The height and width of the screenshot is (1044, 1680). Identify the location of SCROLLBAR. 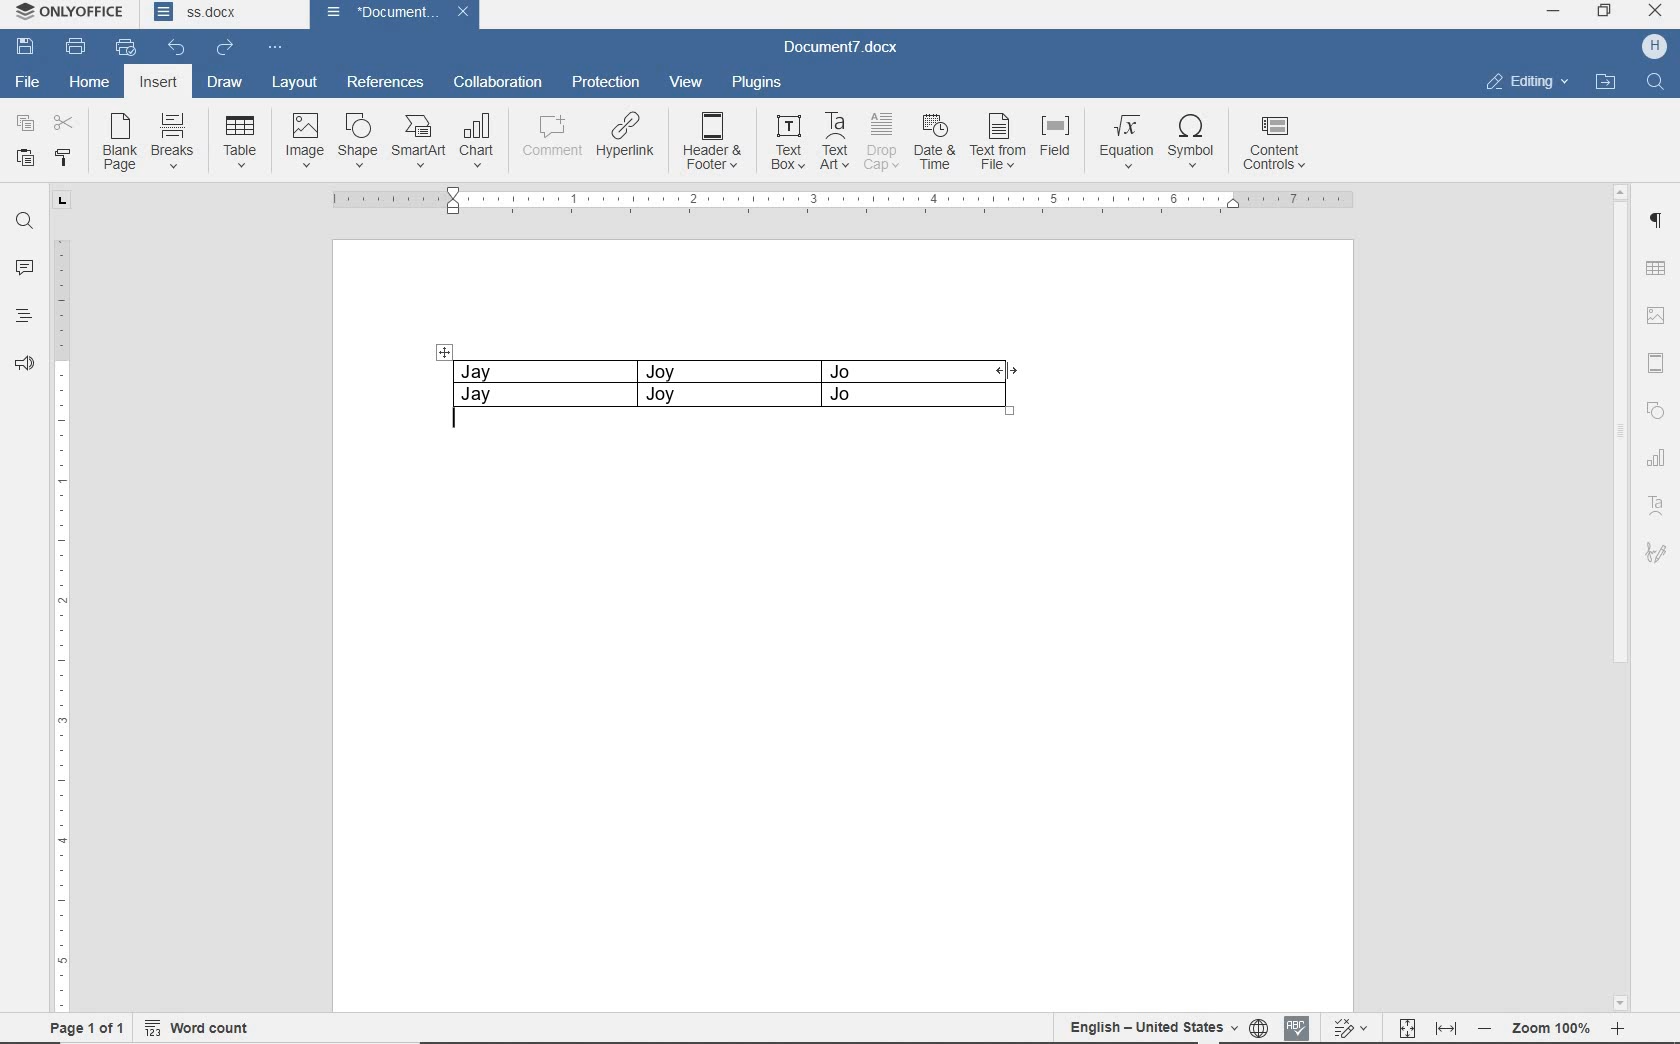
(1619, 597).